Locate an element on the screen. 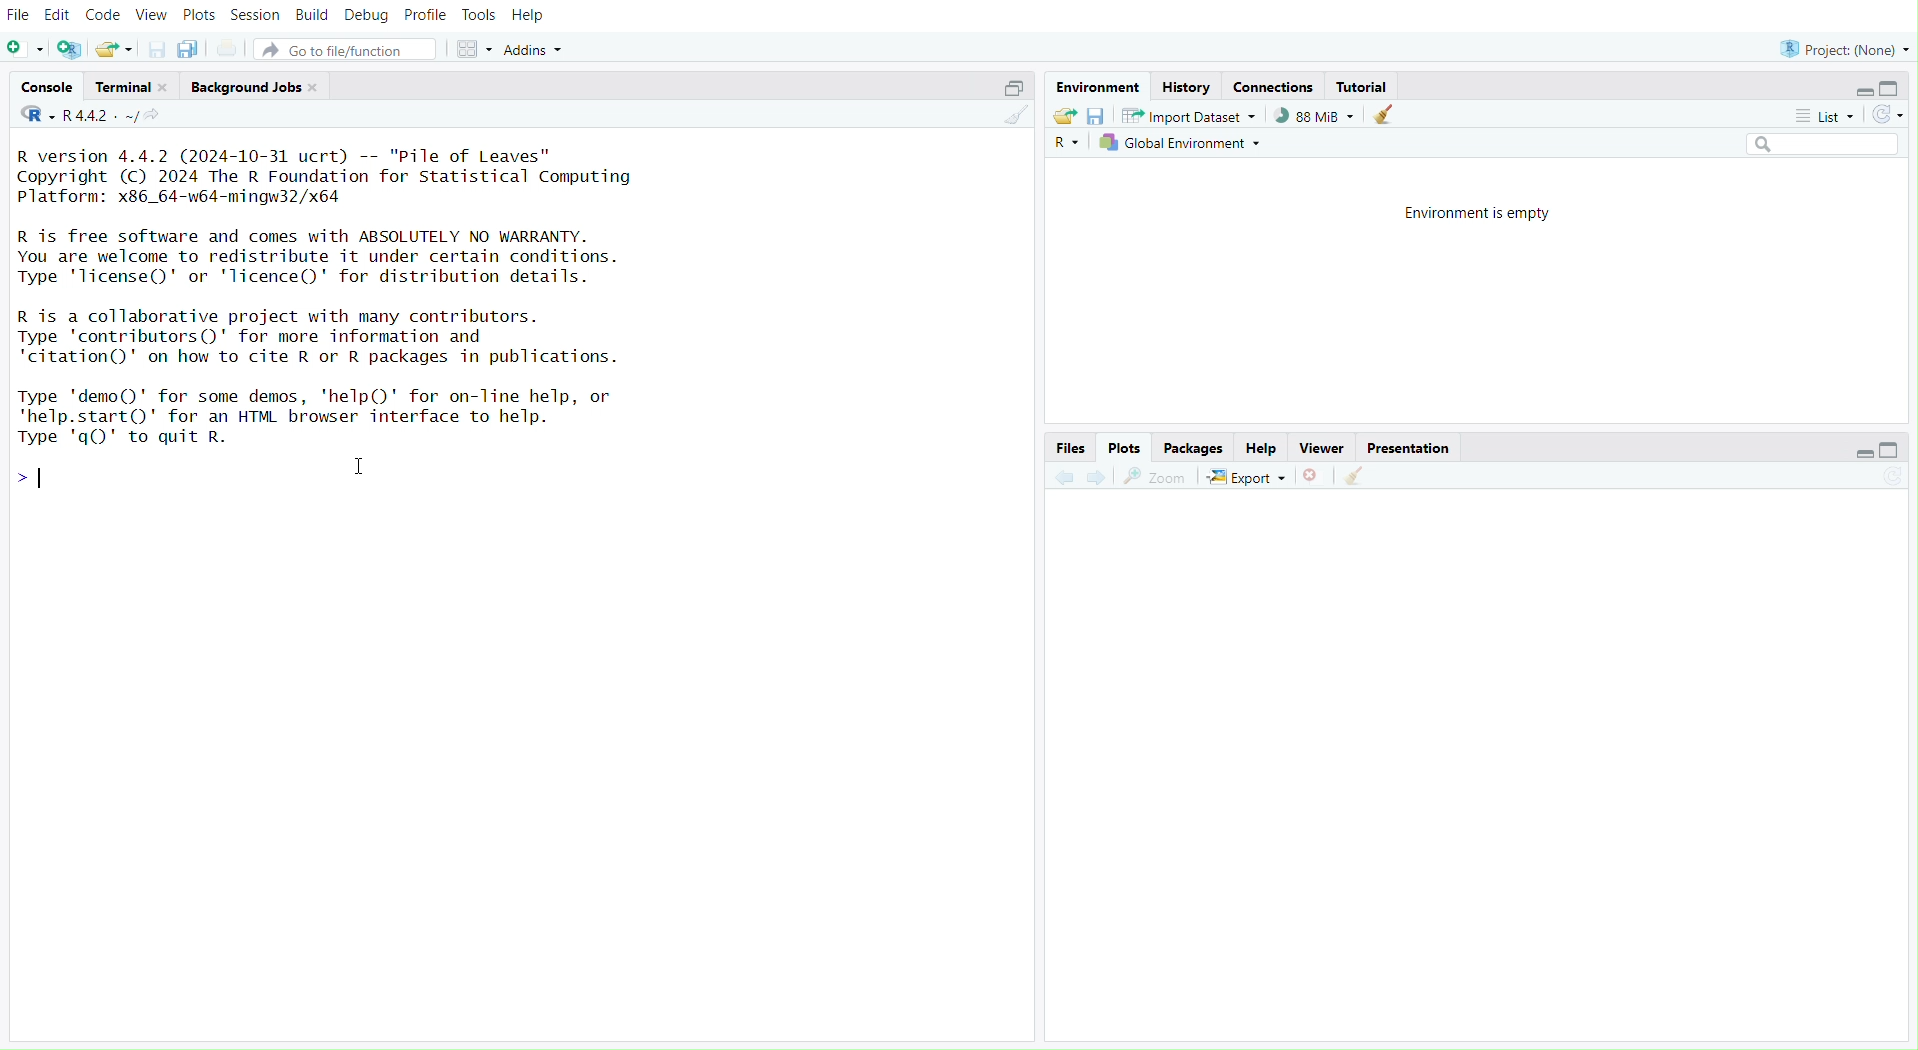 The width and height of the screenshot is (1918, 1050). New file is located at coordinates (25, 48).